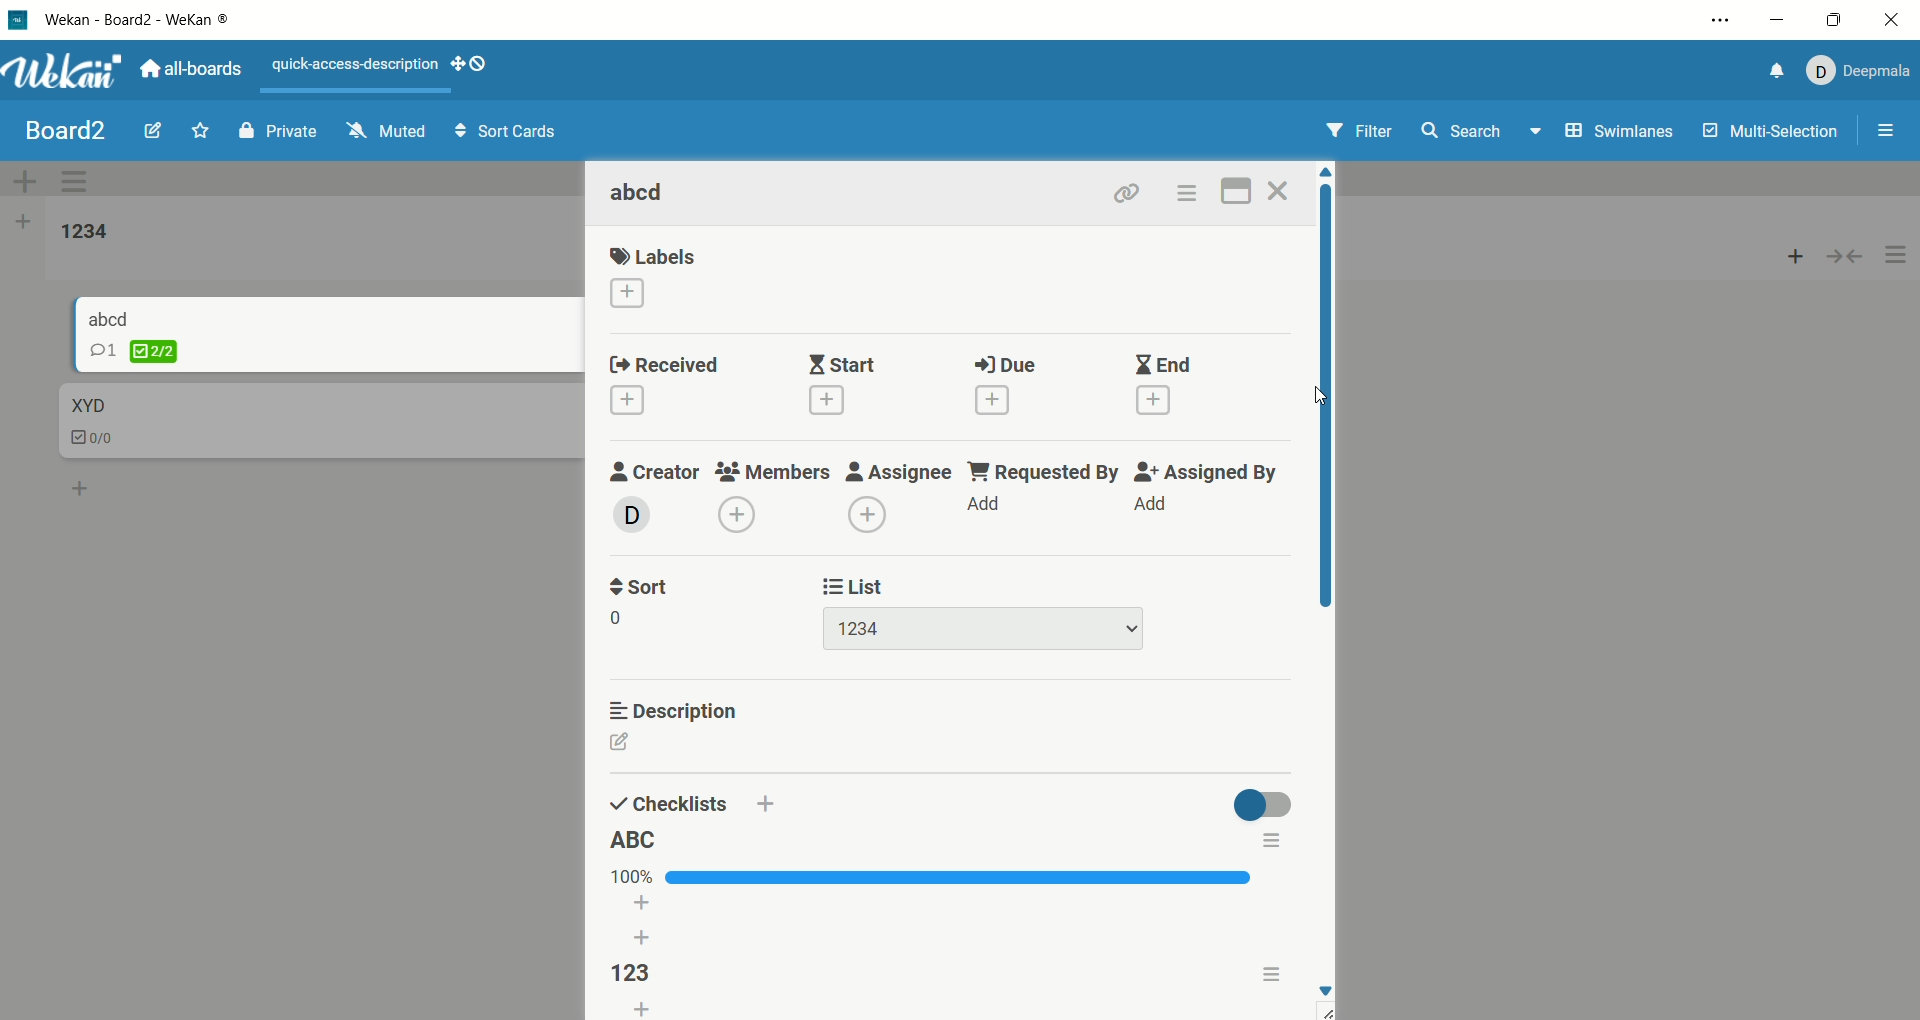 The width and height of the screenshot is (1920, 1020). Describe the element at coordinates (1127, 192) in the screenshot. I see `link` at that location.